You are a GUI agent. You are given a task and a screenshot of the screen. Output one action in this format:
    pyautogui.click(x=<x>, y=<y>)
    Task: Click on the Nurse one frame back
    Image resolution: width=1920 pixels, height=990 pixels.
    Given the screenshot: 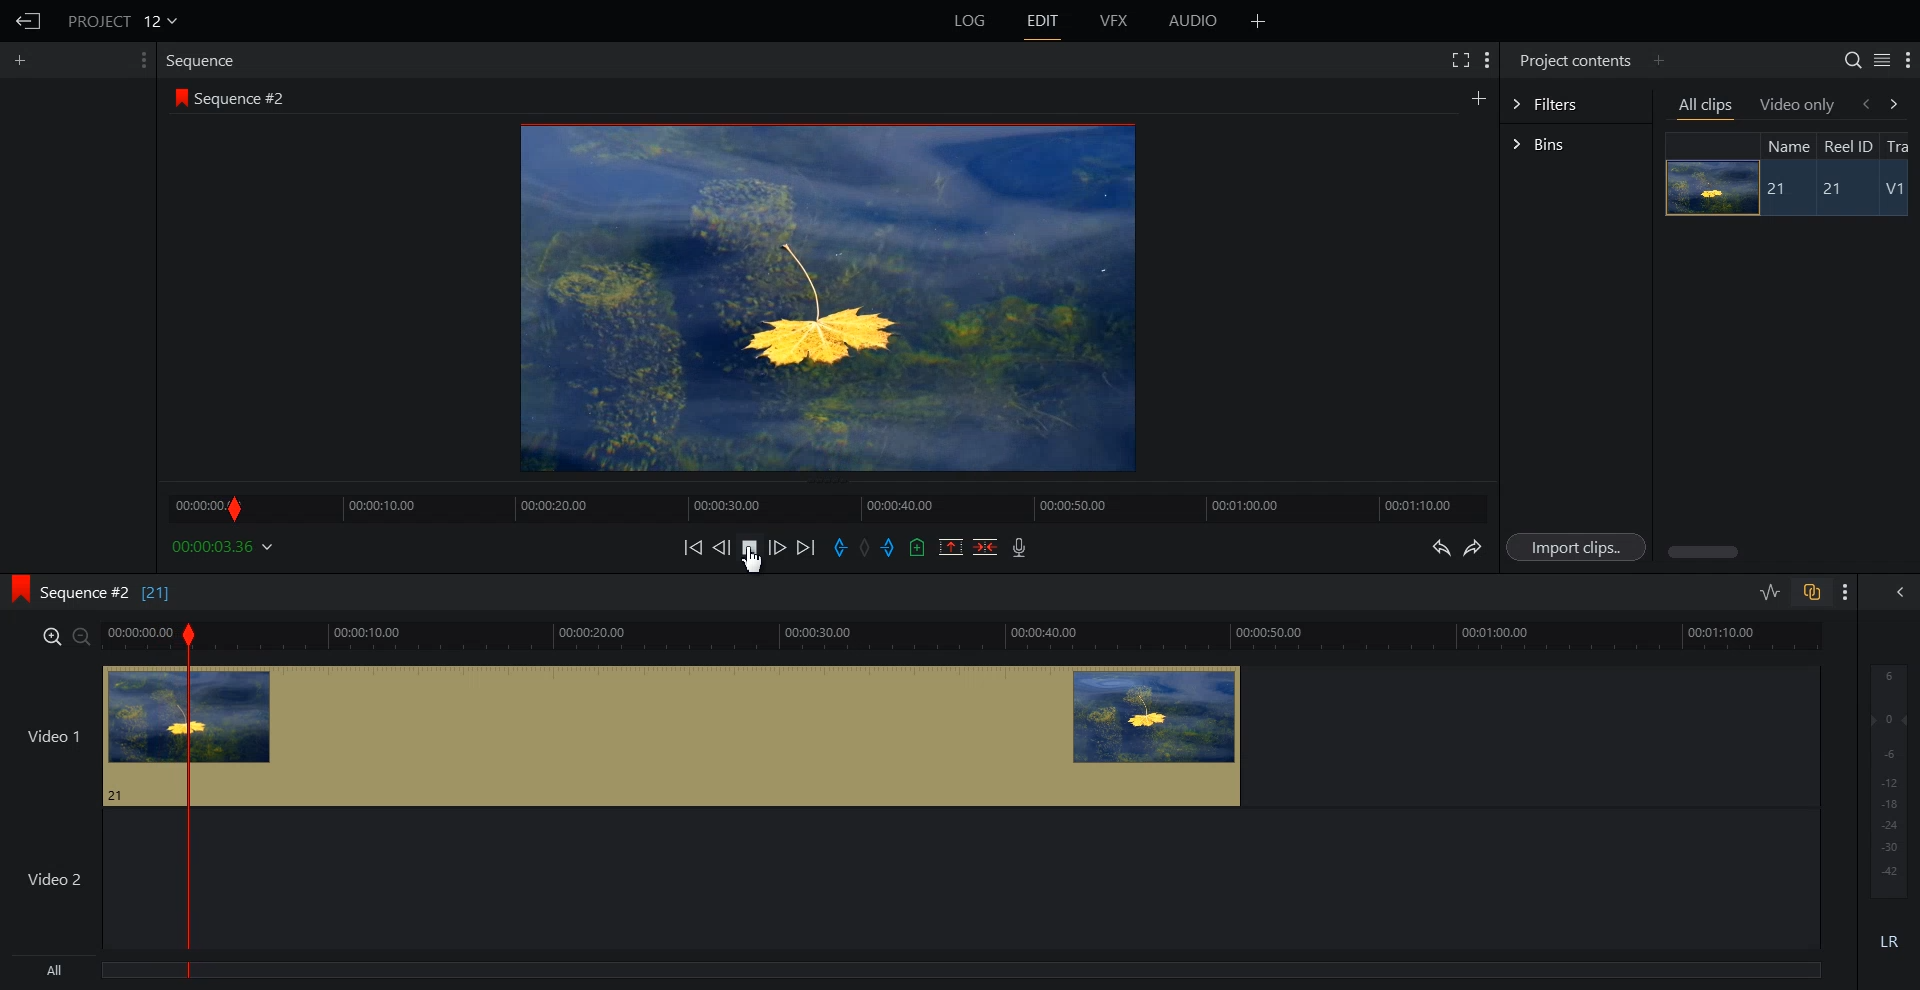 What is the action you would take?
    pyautogui.click(x=722, y=547)
    